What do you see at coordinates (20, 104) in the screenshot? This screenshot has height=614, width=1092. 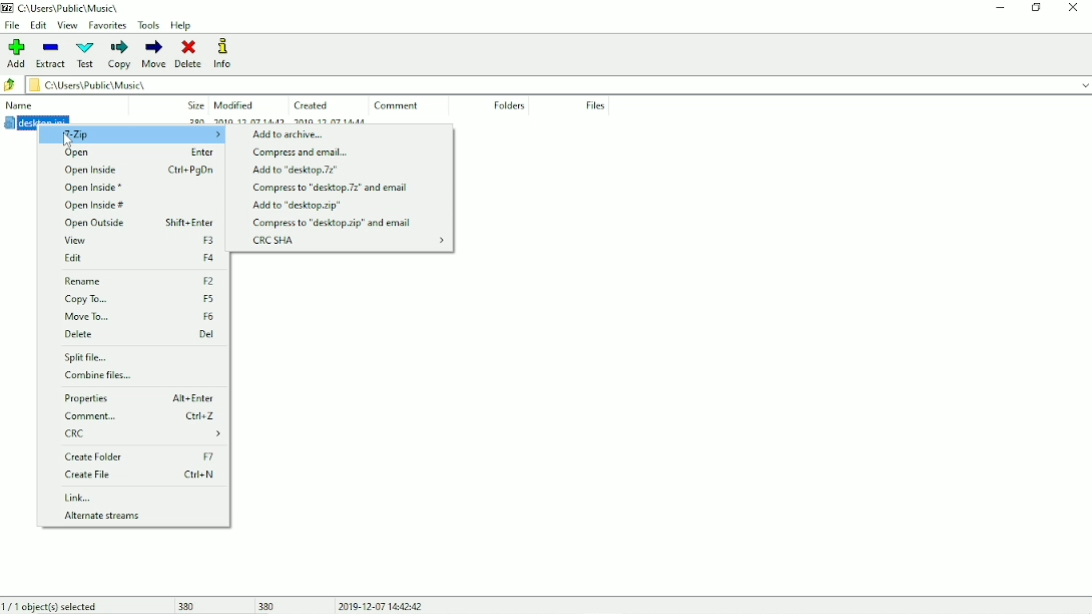 I see `Name` at bounding box center [20, 104].